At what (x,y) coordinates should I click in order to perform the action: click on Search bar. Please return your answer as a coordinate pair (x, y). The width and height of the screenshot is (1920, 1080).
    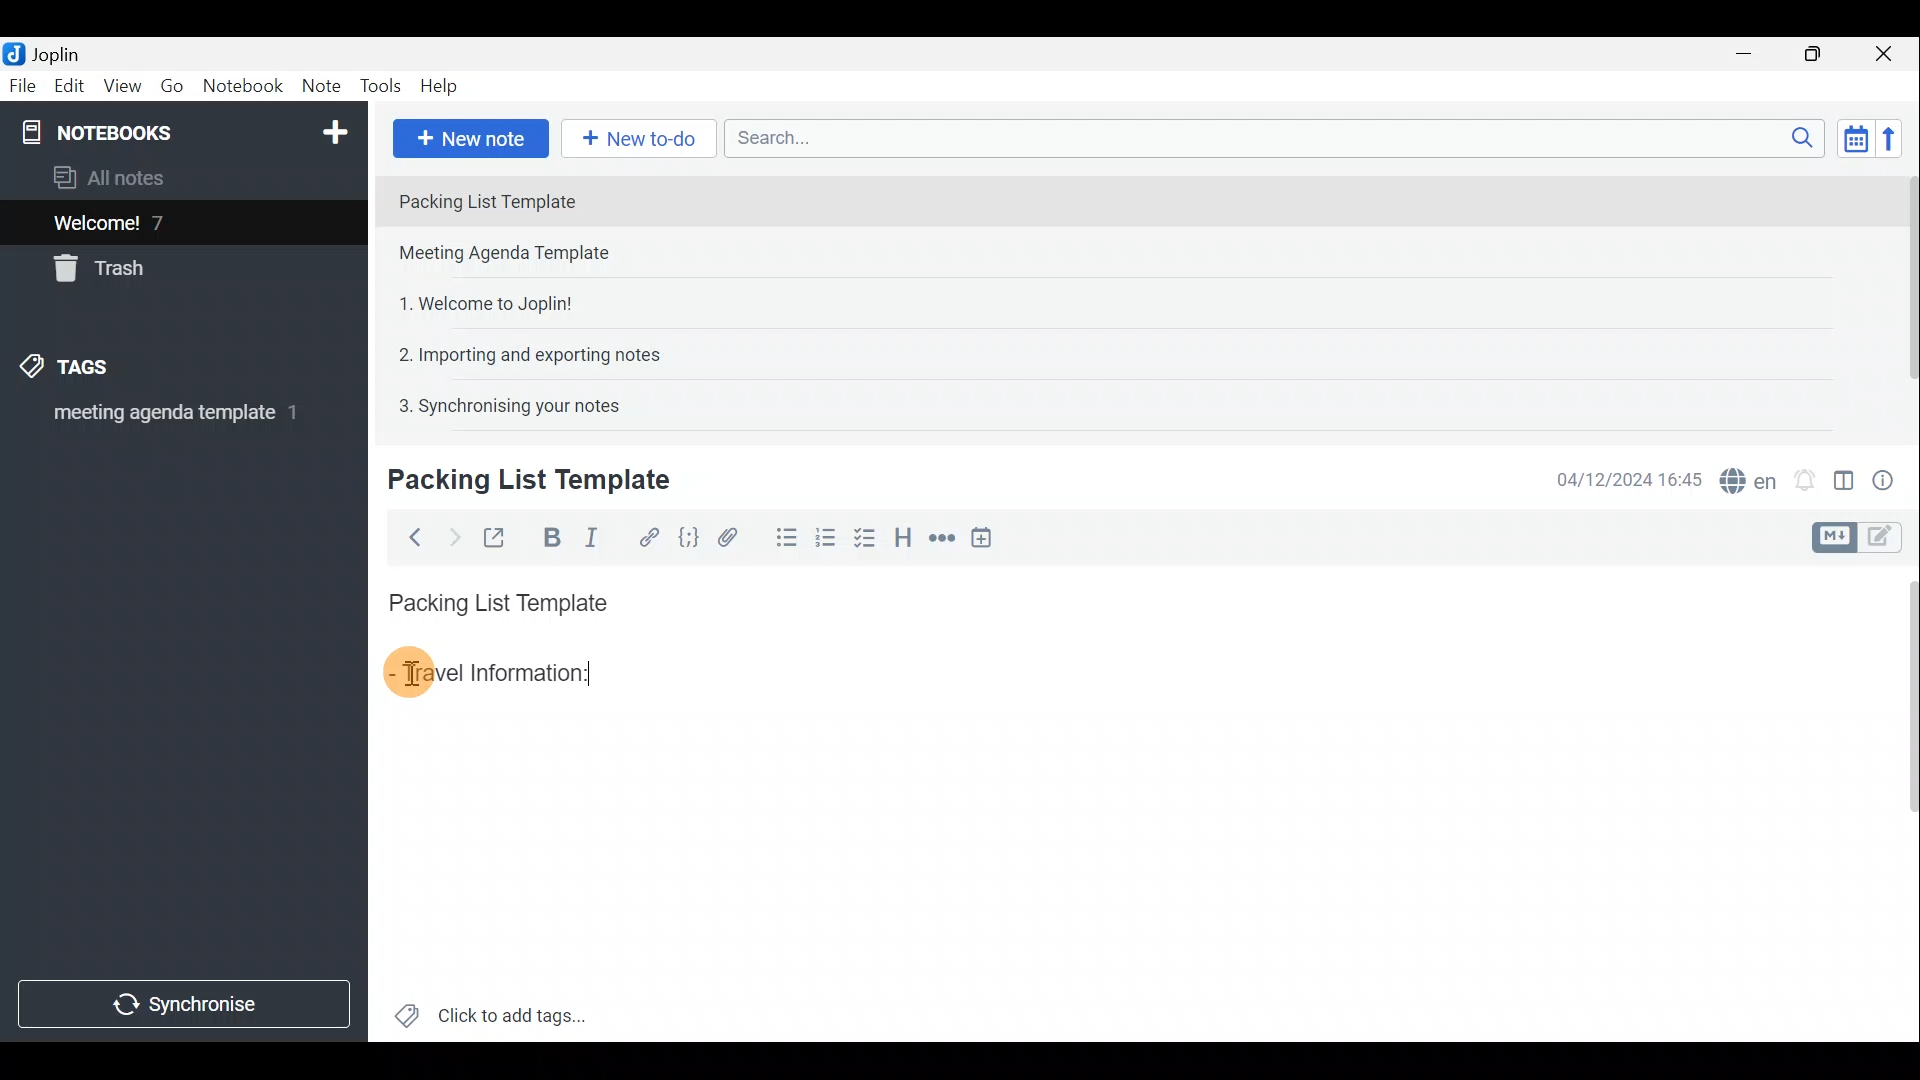
    Looking at the image, I should click on (1269, 140).